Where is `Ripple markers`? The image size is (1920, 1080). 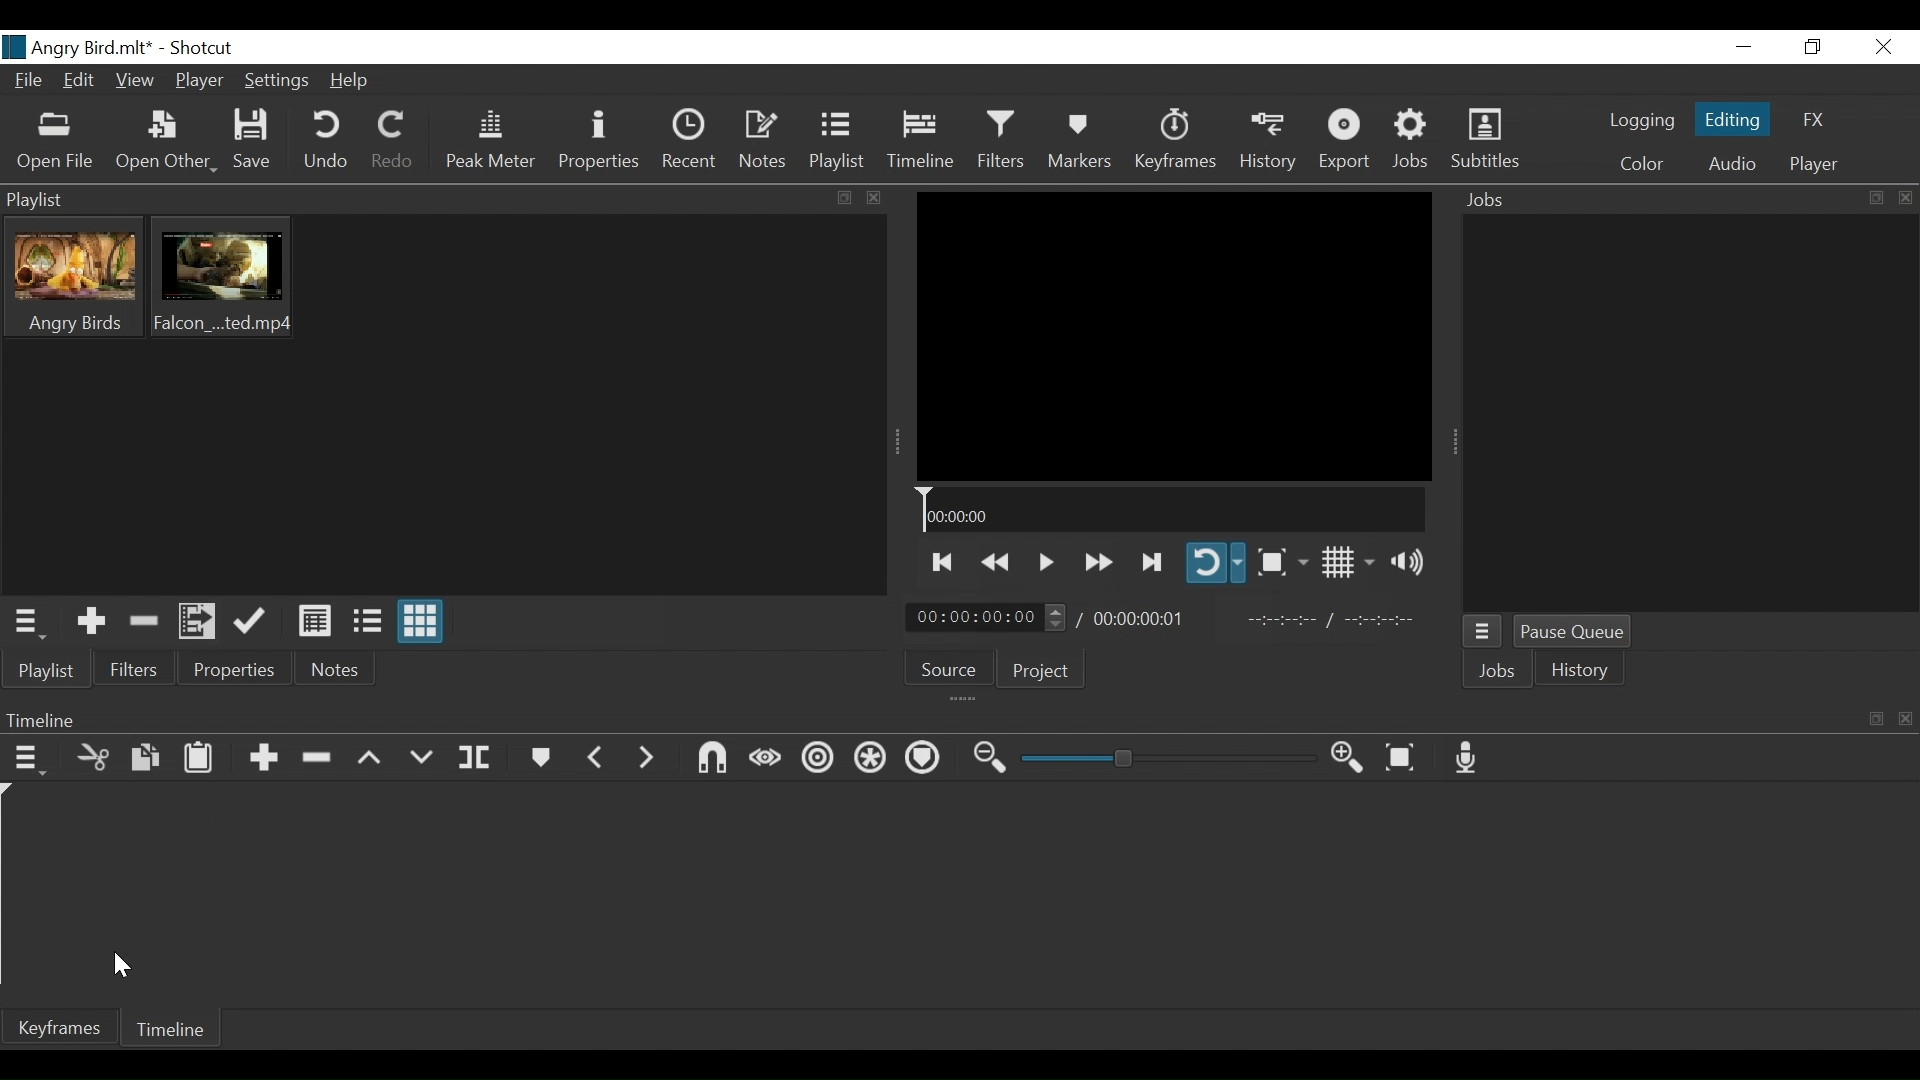
Ripple markers is located at coordinates (926, 759).